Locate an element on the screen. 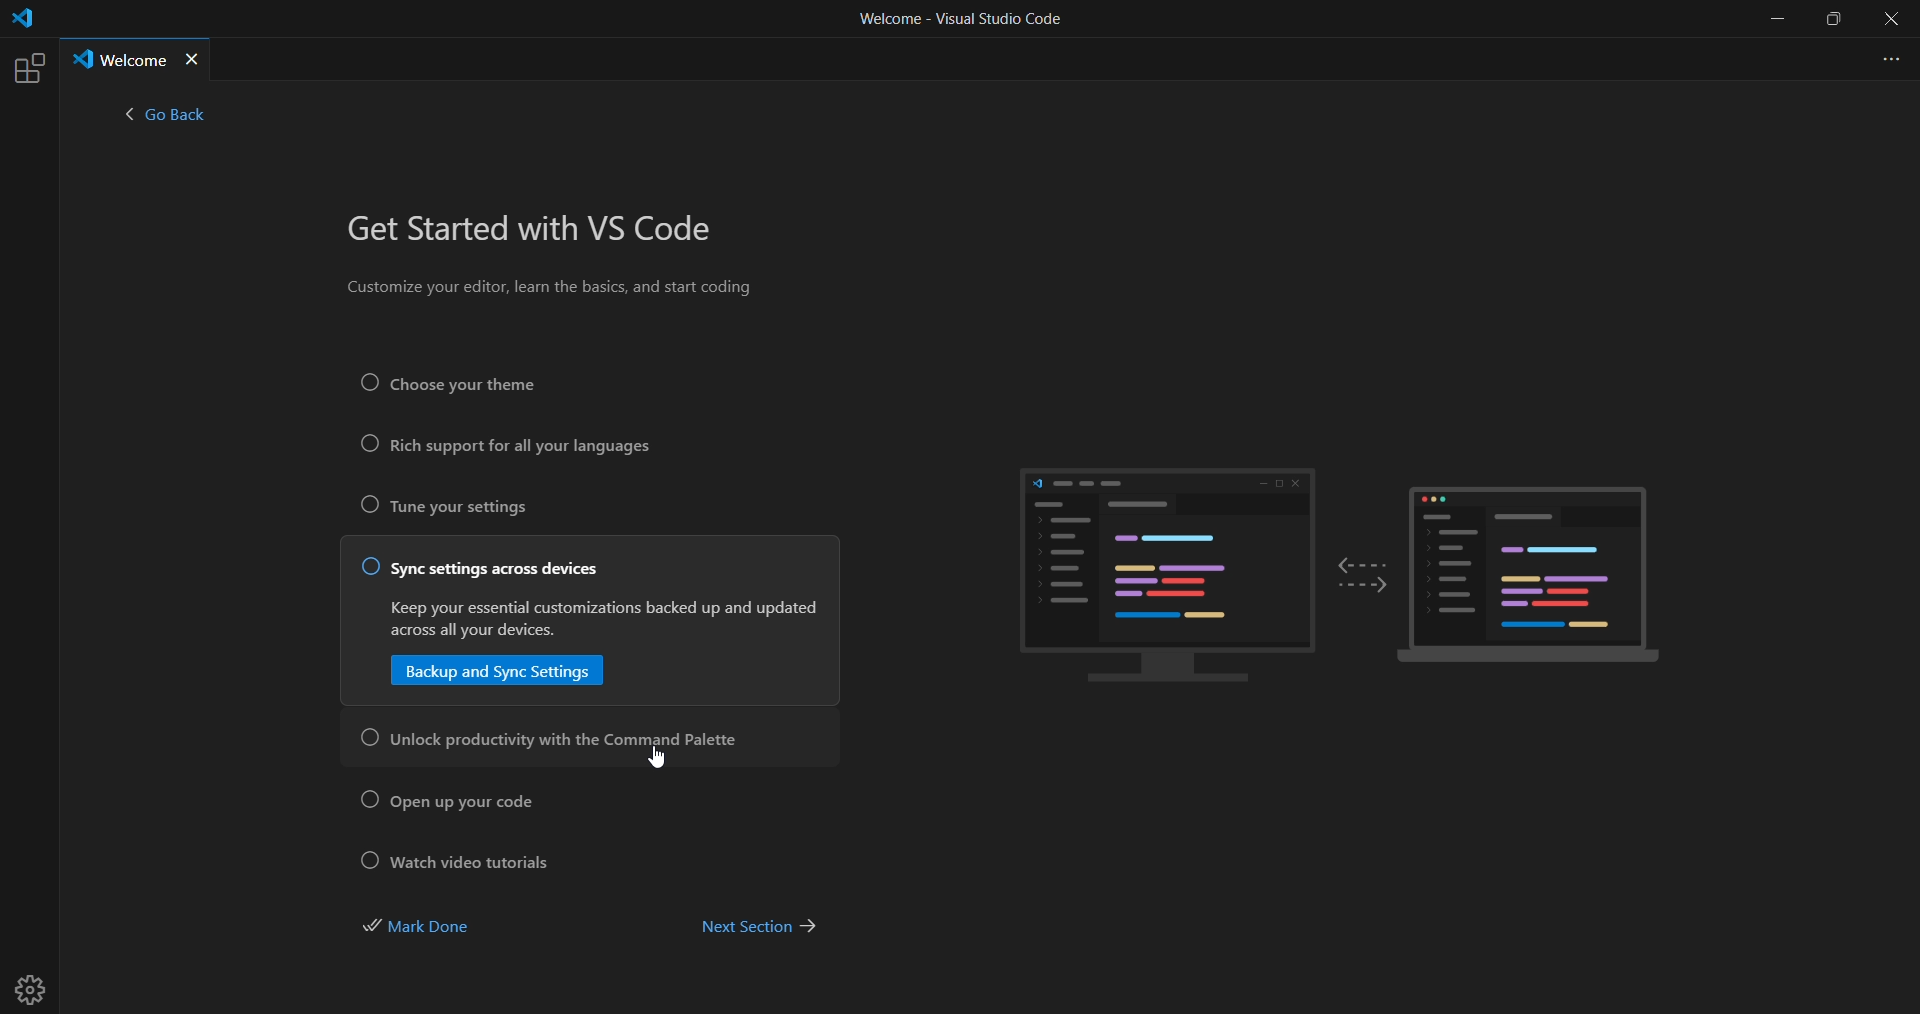  sample display laptop is located at coordinates (1546, 573).